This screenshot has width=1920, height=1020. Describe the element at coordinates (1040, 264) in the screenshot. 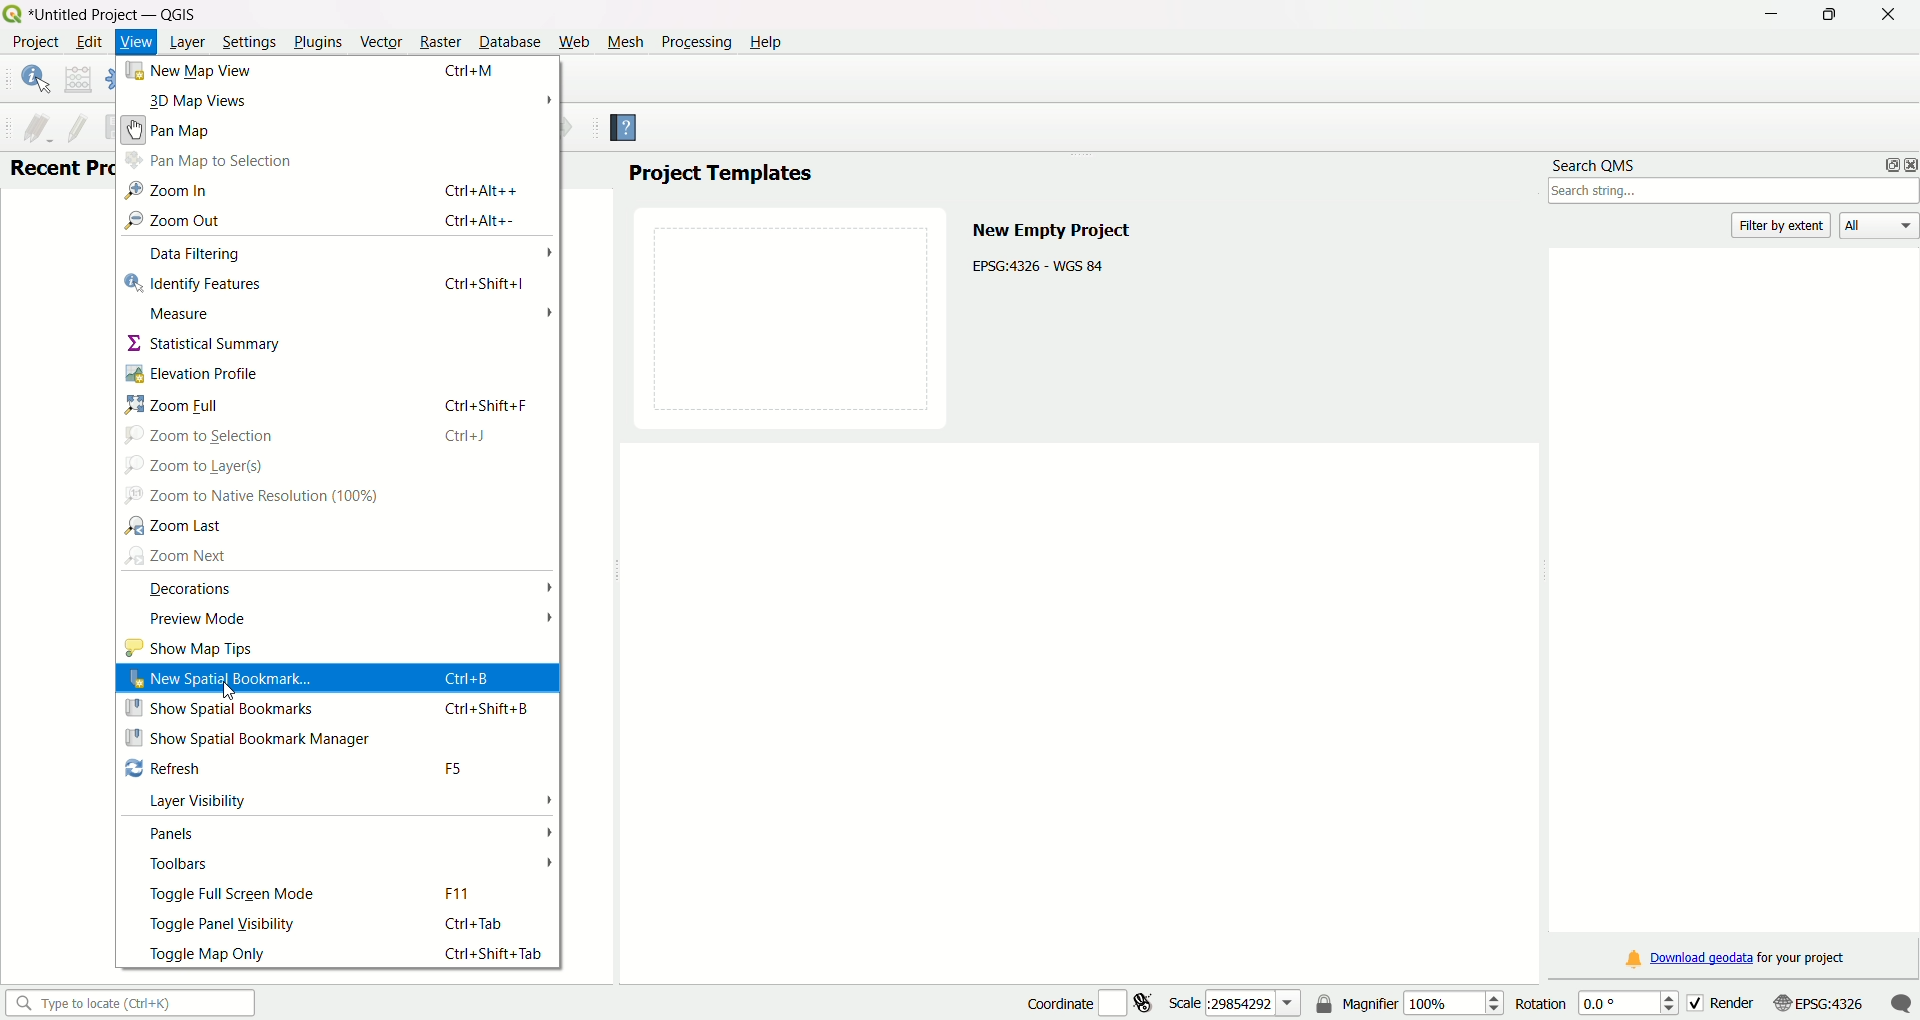

I see `EPSG:4326-WGS 84` at that location.